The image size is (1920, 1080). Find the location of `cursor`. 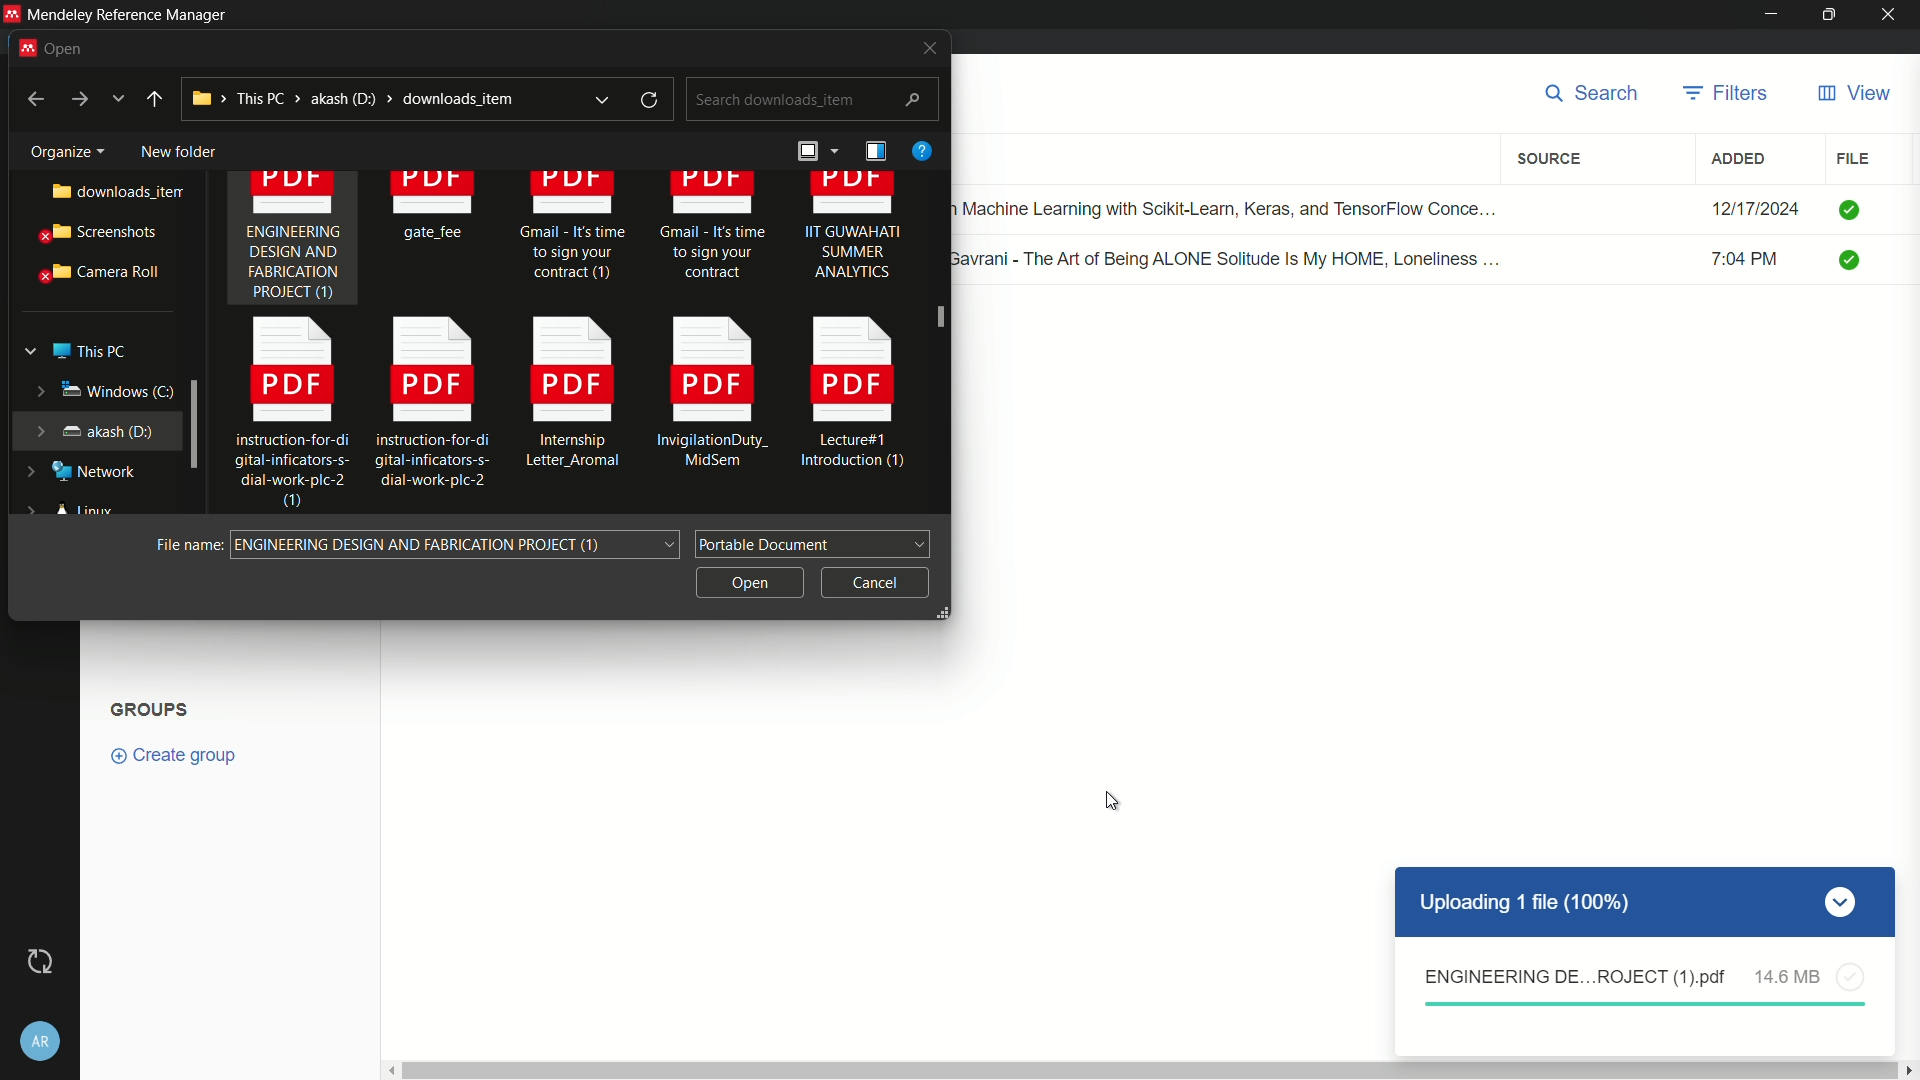

cursor is located at coordinates (945, 313).